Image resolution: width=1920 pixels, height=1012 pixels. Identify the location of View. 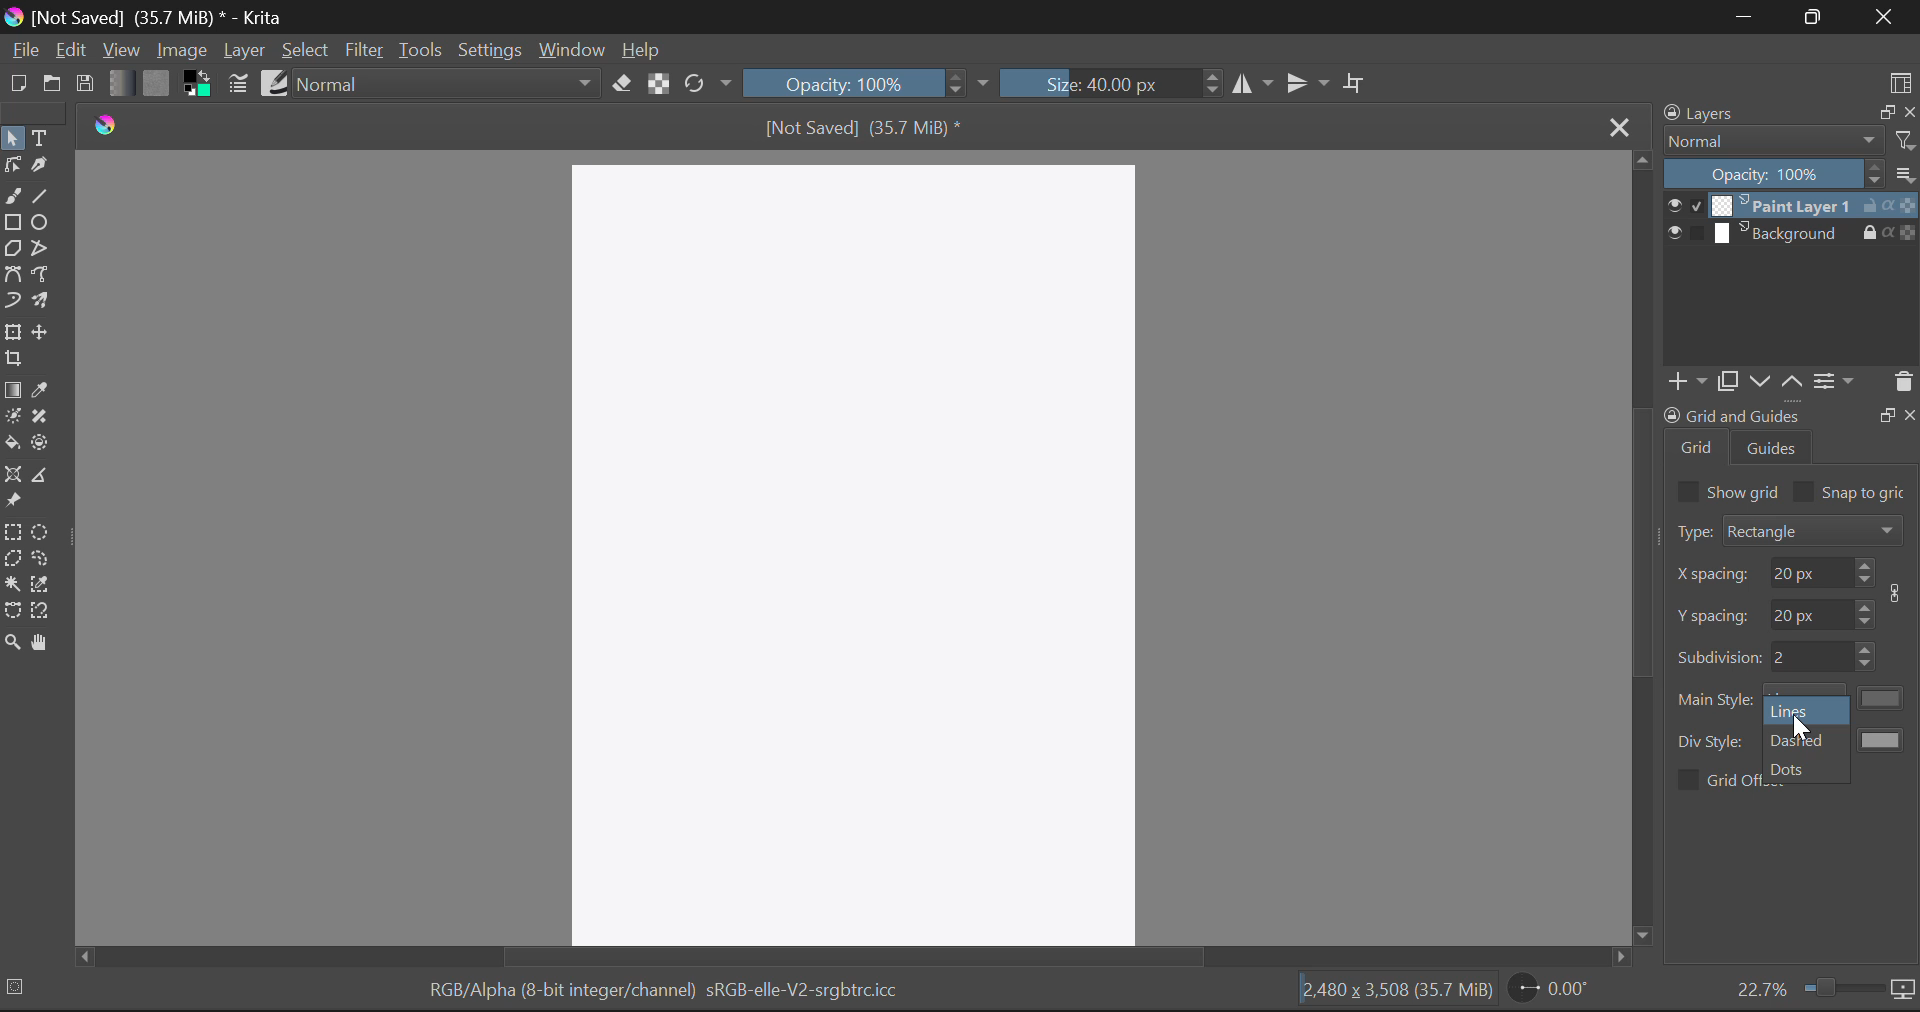
(121, 50).